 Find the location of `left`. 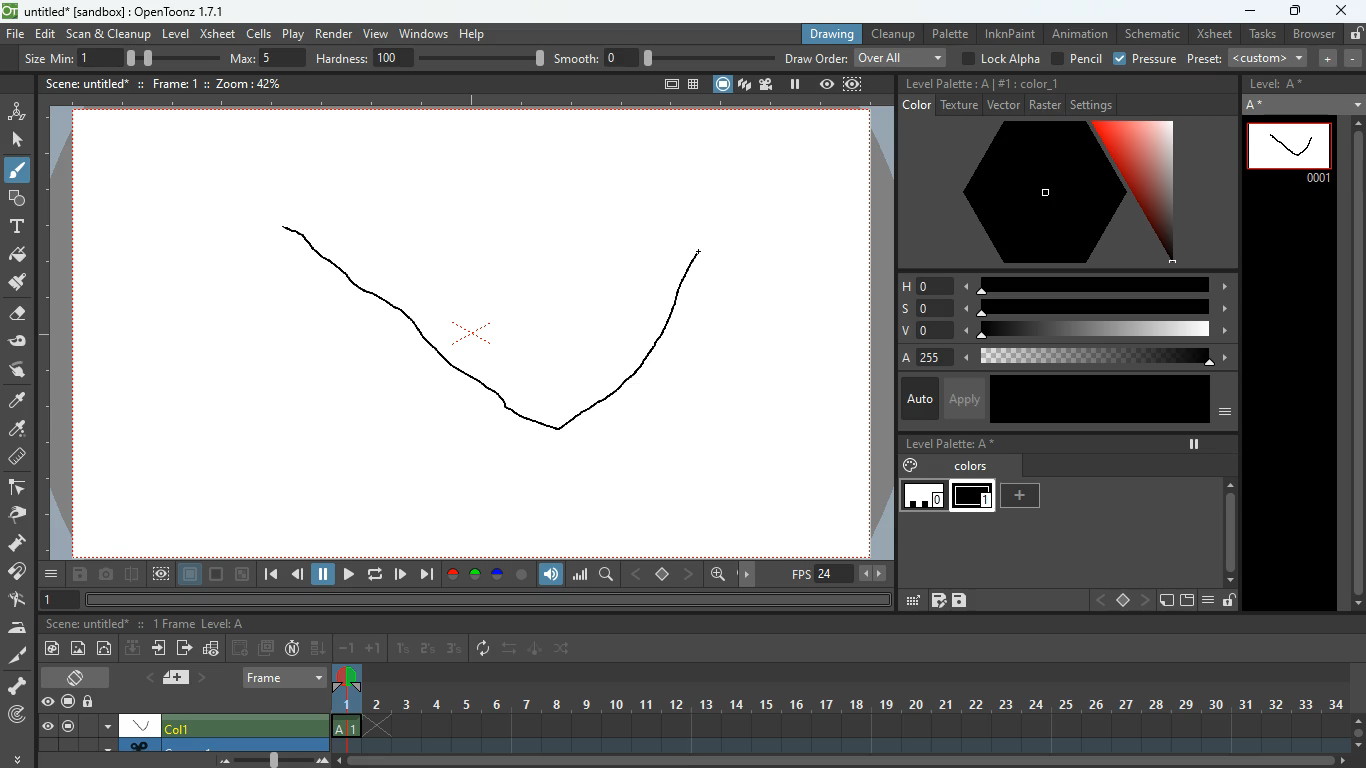

left is located at coordinates (1099, 601).